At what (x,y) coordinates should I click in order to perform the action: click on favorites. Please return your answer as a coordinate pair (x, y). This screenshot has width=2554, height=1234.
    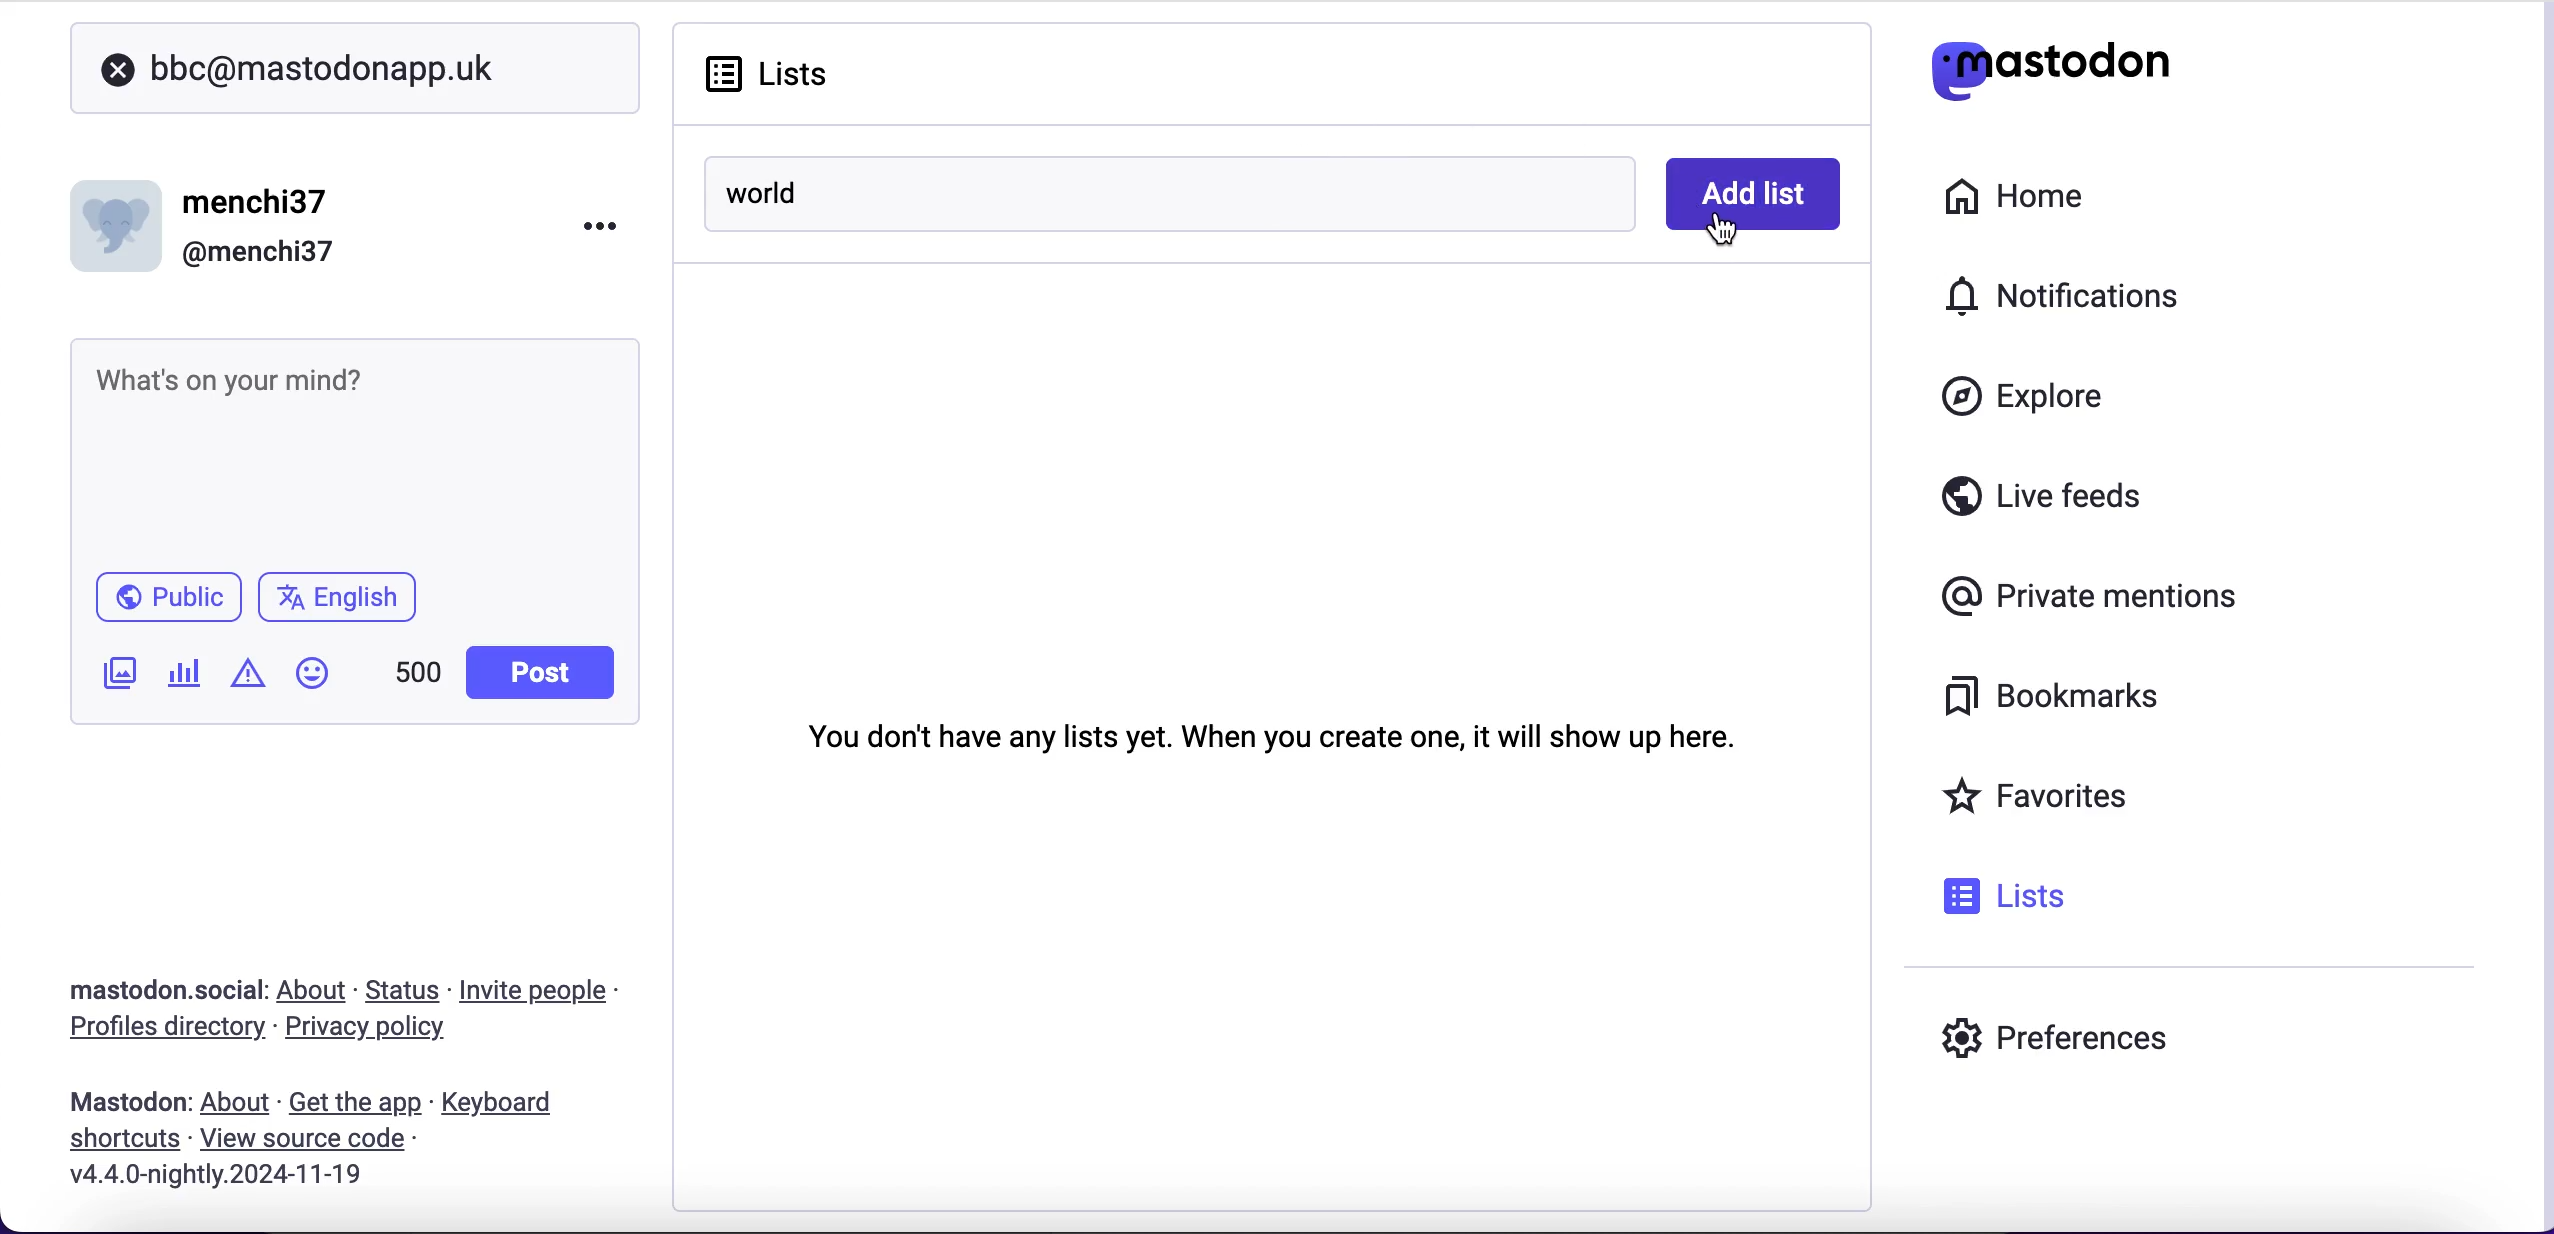
    Looking at the image, I should click on (2042, 799).